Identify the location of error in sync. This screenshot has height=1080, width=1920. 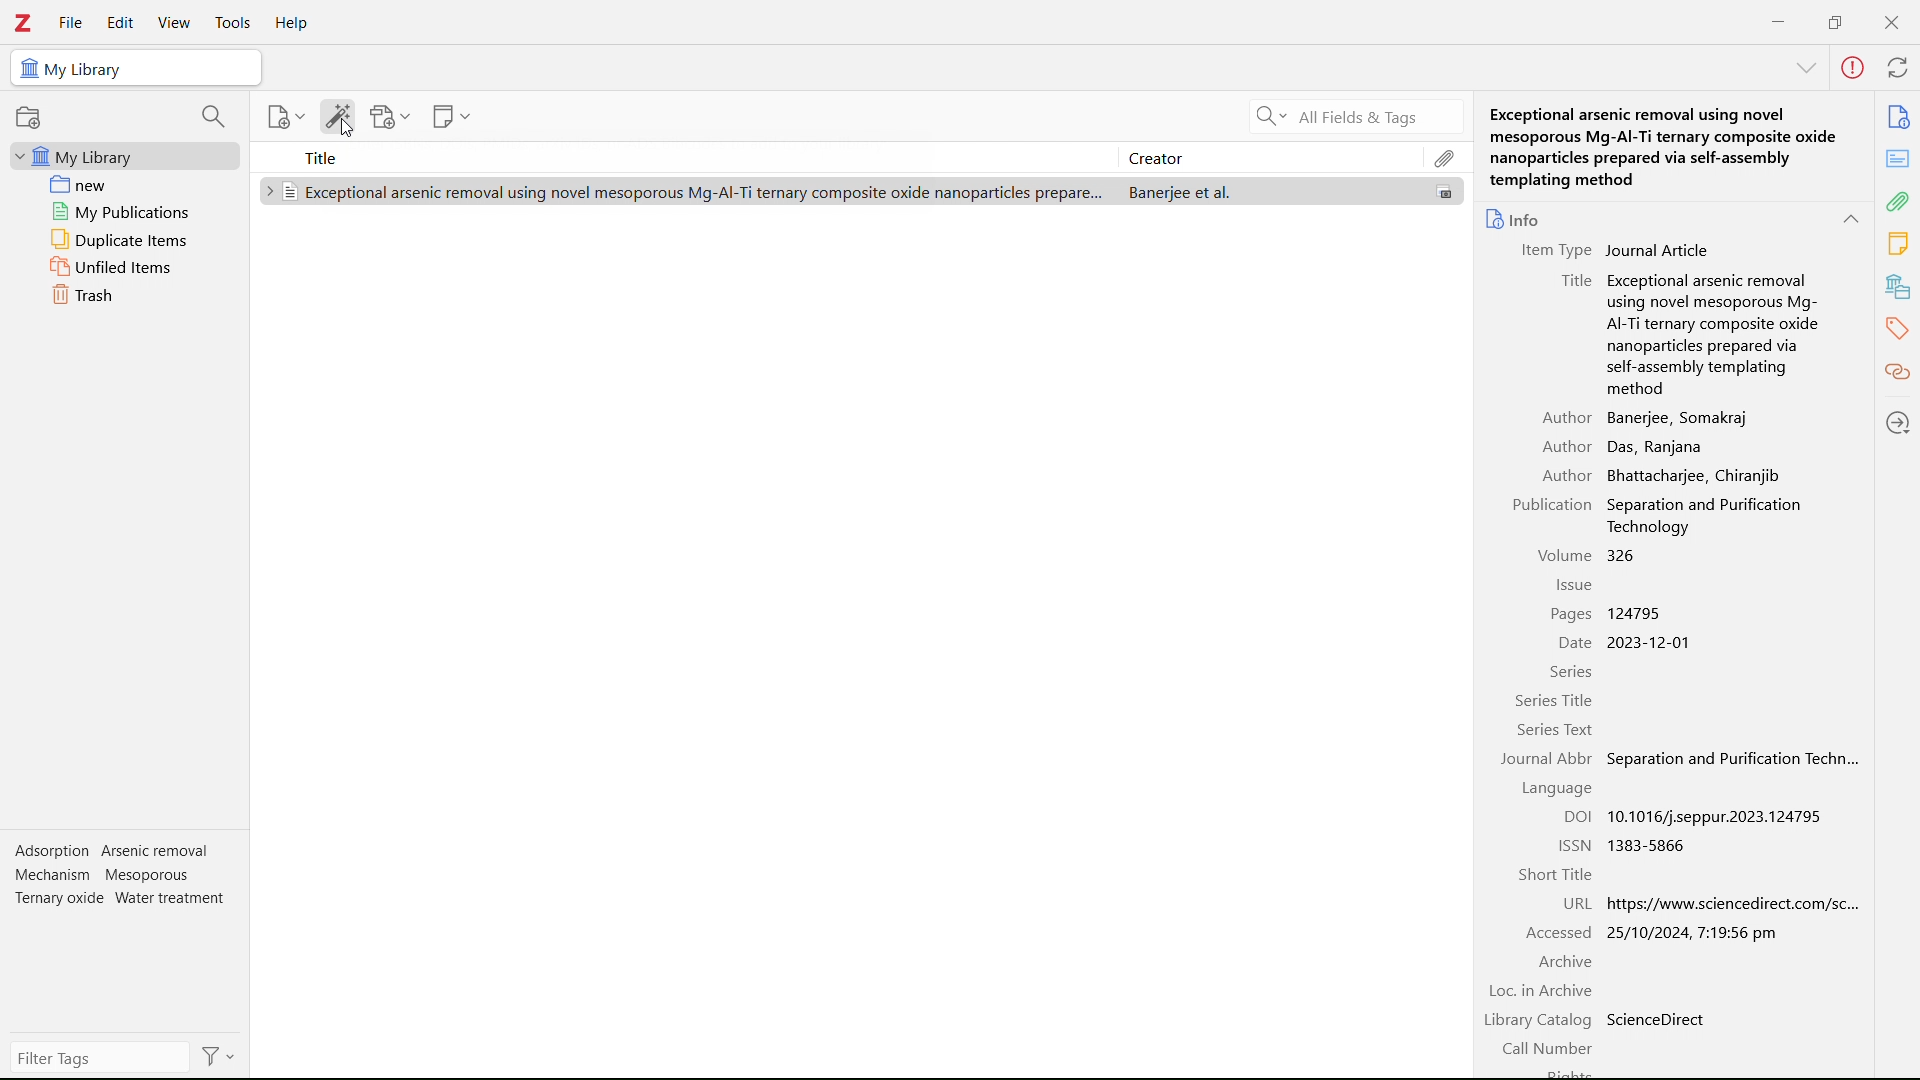
(1852, 68).